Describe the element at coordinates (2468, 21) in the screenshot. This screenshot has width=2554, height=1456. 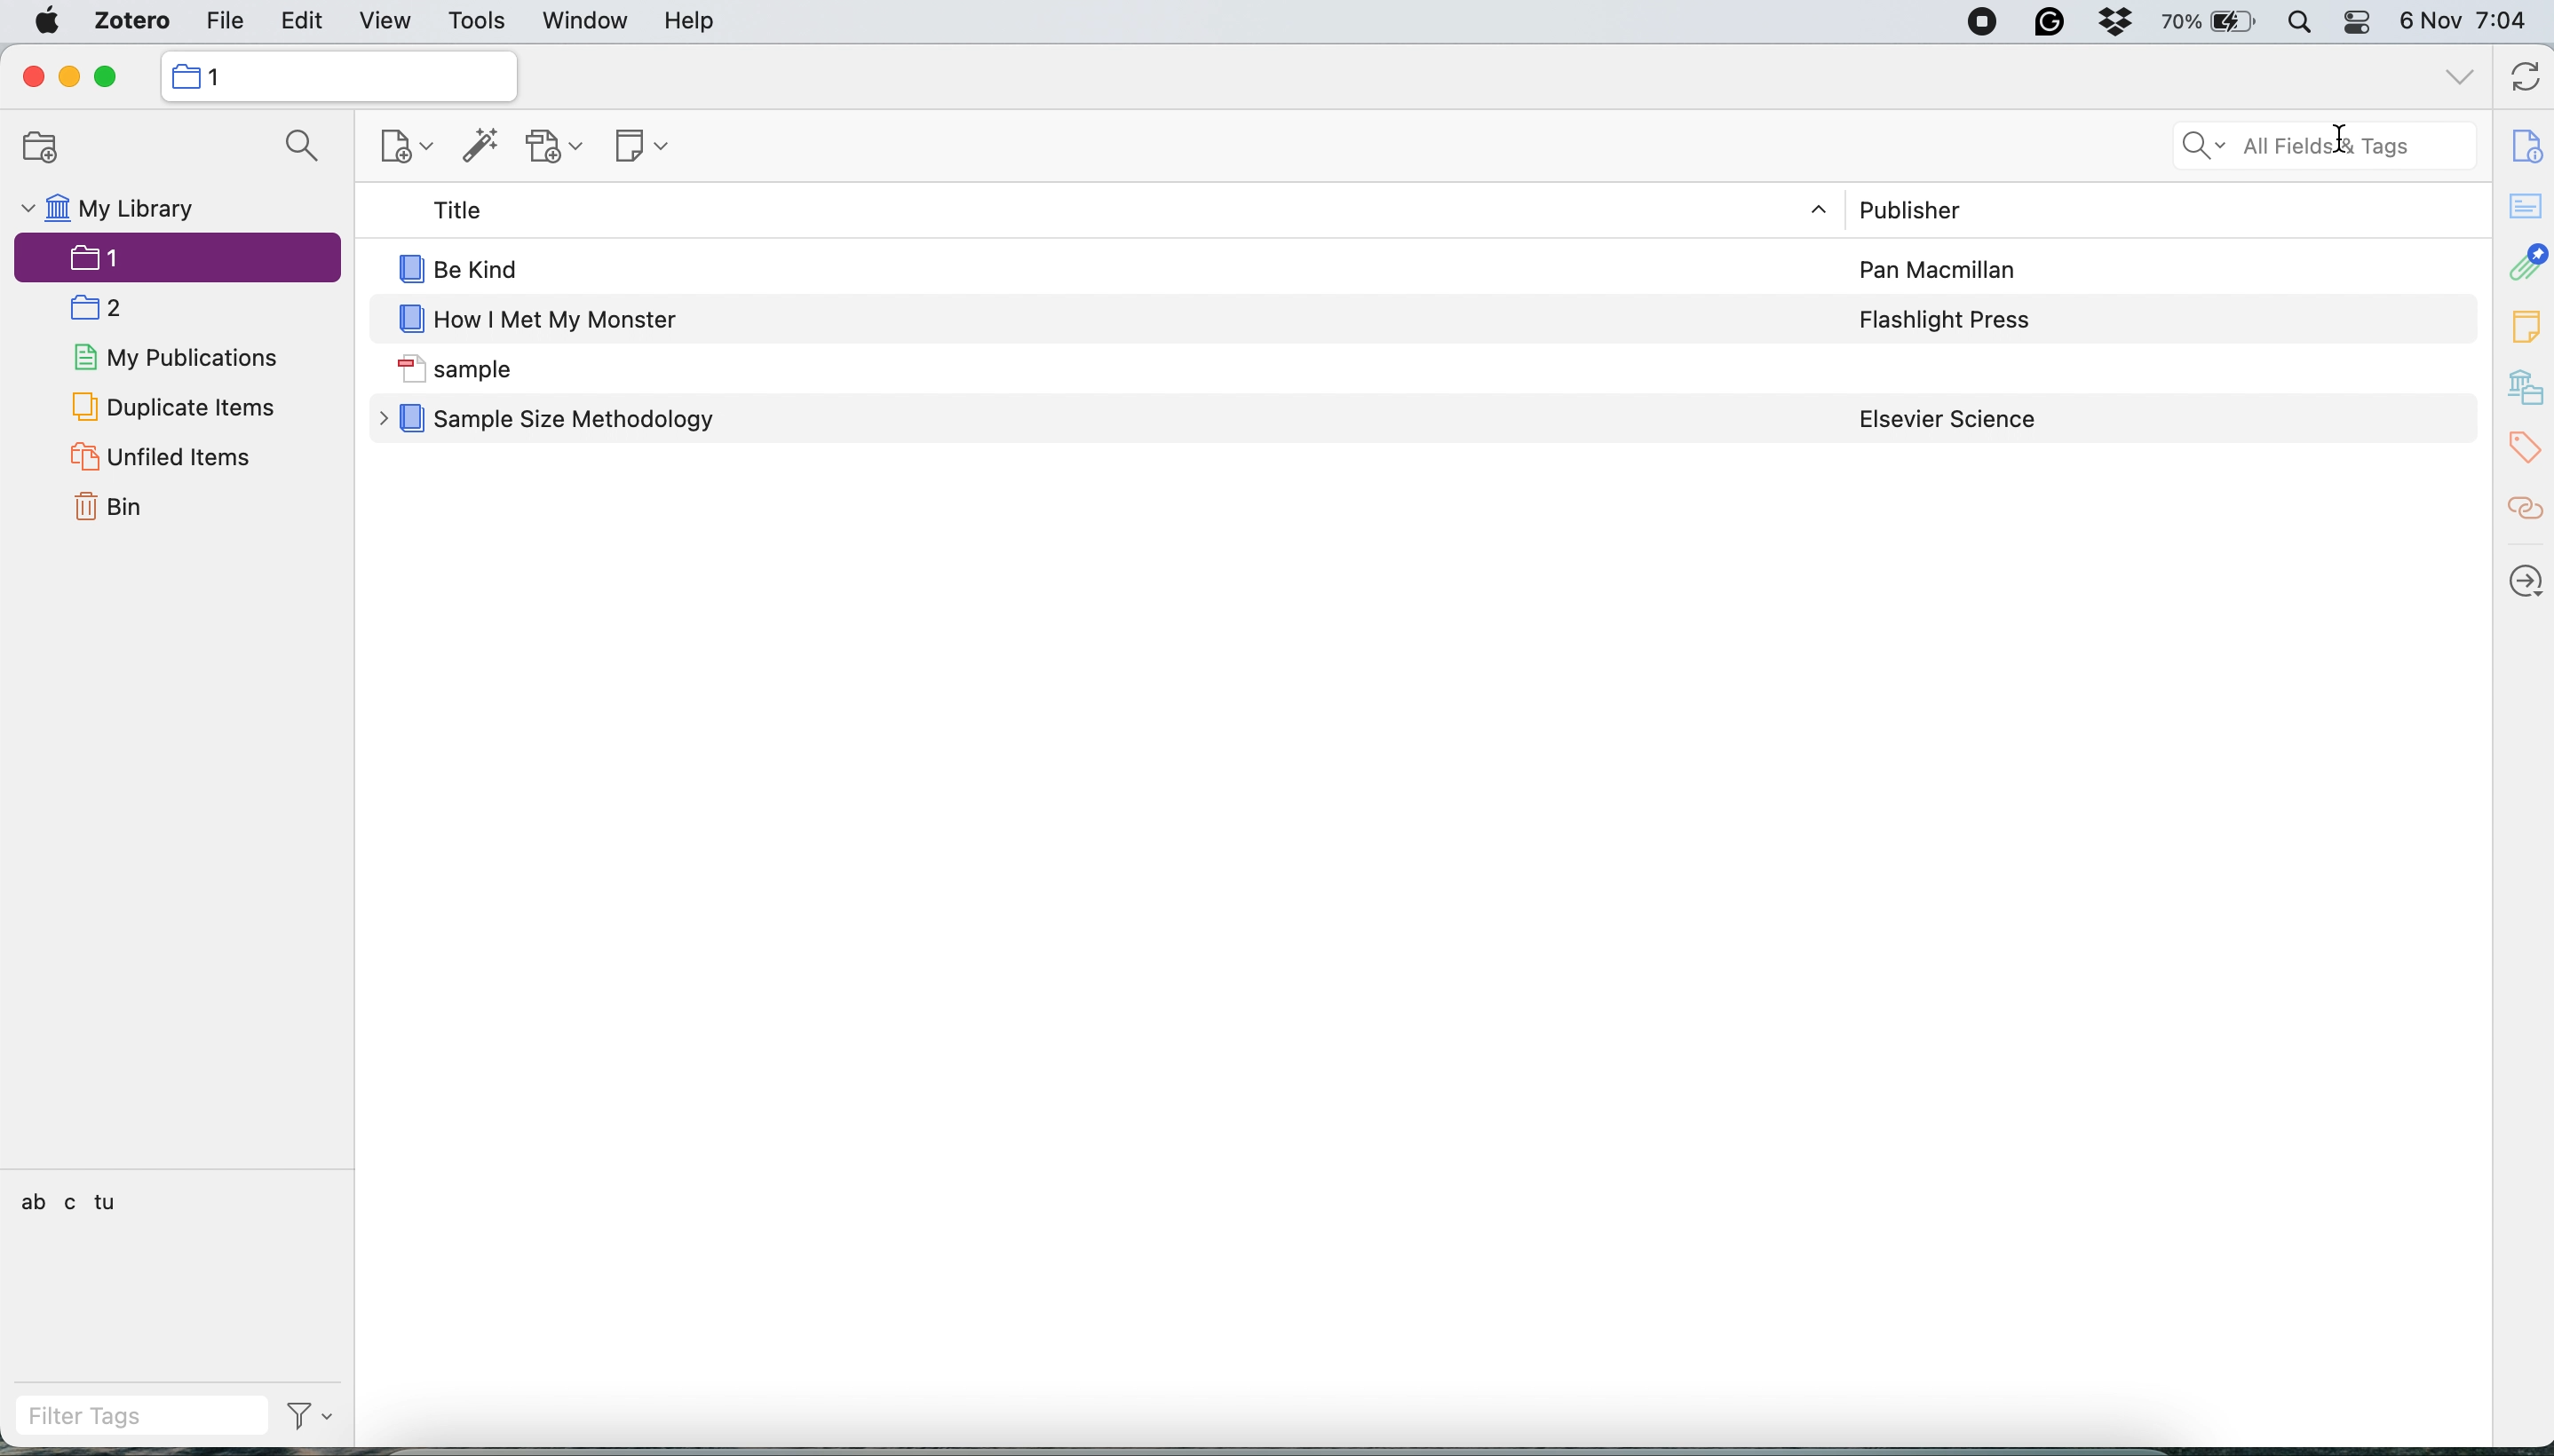
I see `6 Nov 7:04` at that location.